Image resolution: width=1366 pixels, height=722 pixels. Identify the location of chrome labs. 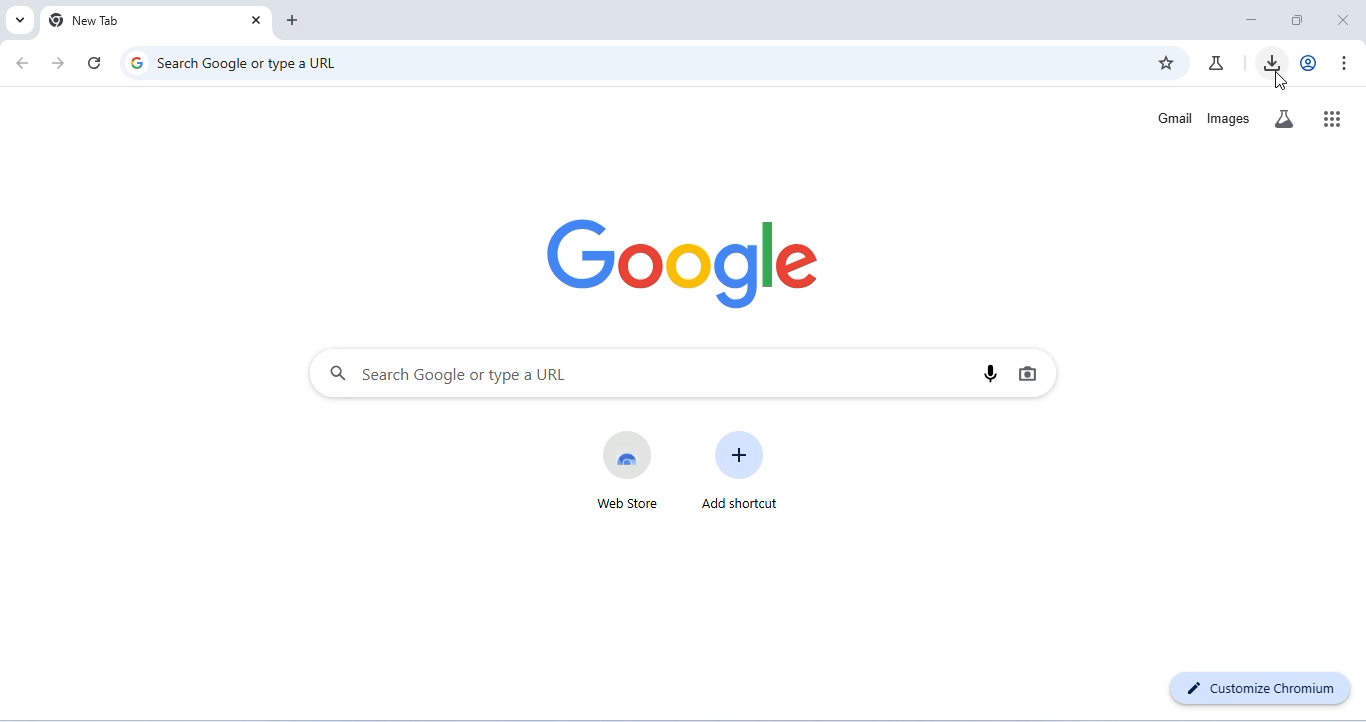
(1217, 62).